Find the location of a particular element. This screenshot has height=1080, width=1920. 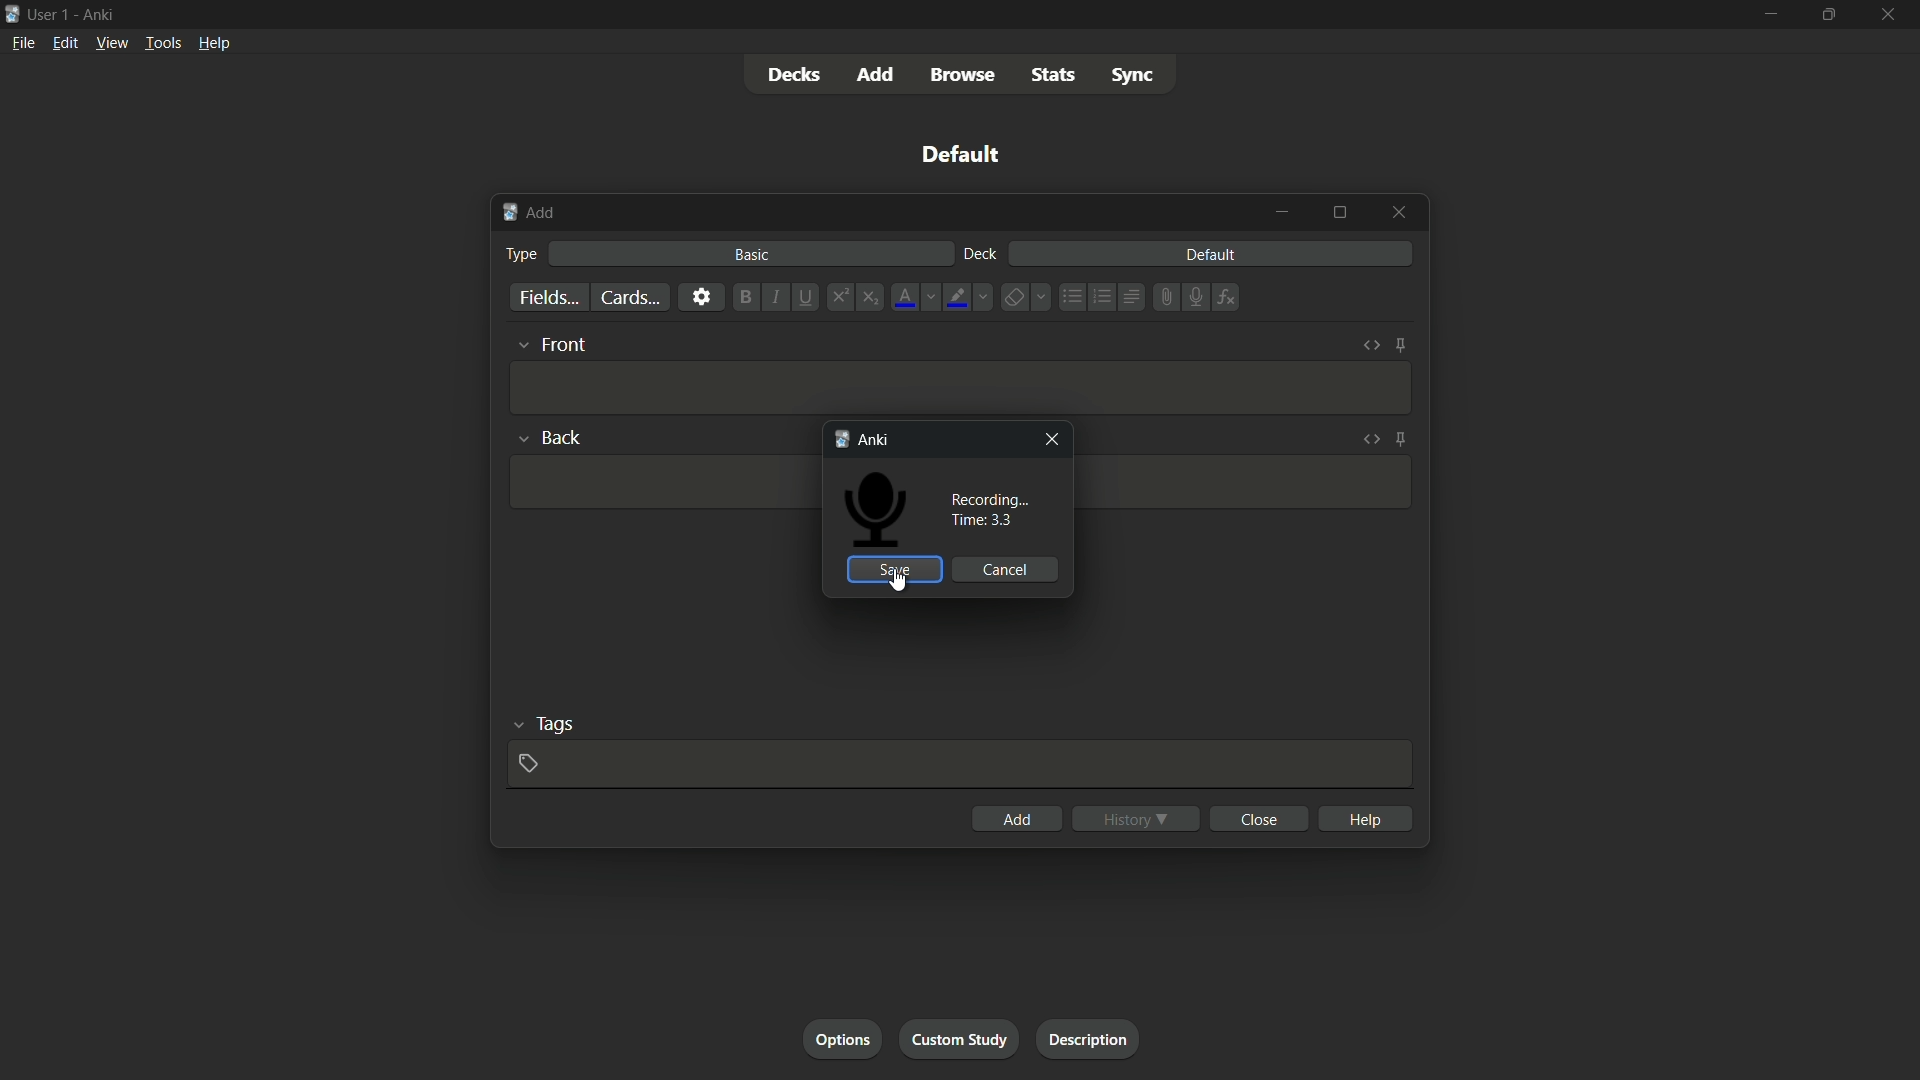

default is located at coordinates (1210, 255).